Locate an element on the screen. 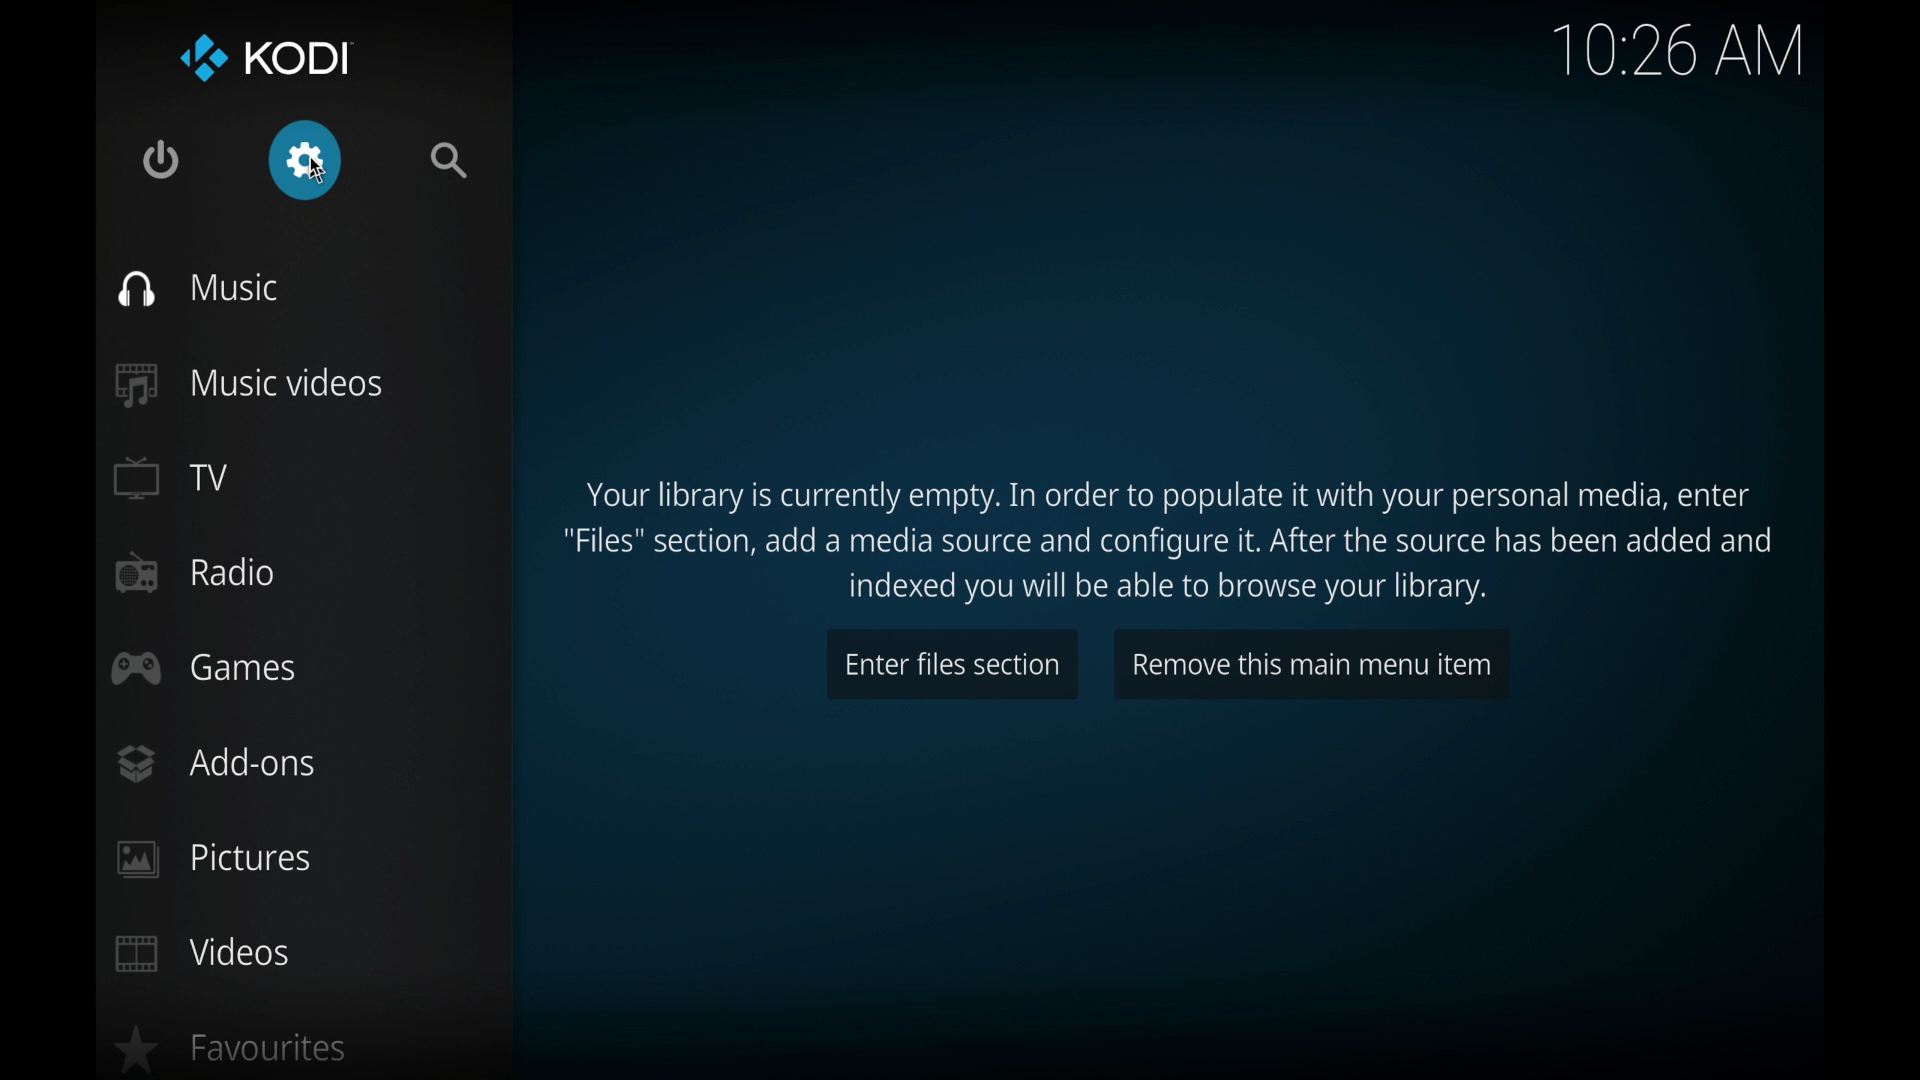 The height and width of the screenshot is (1080, 1920). favorites is located at coordinates (234, 1047).